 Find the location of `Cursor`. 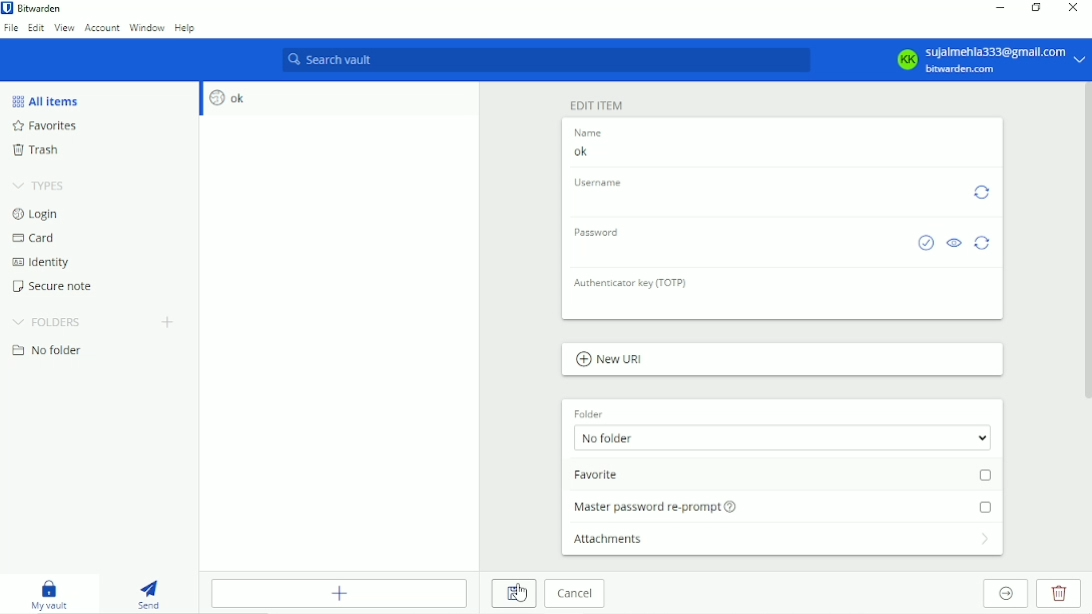

Cursor is located at coordinates (520, 593).